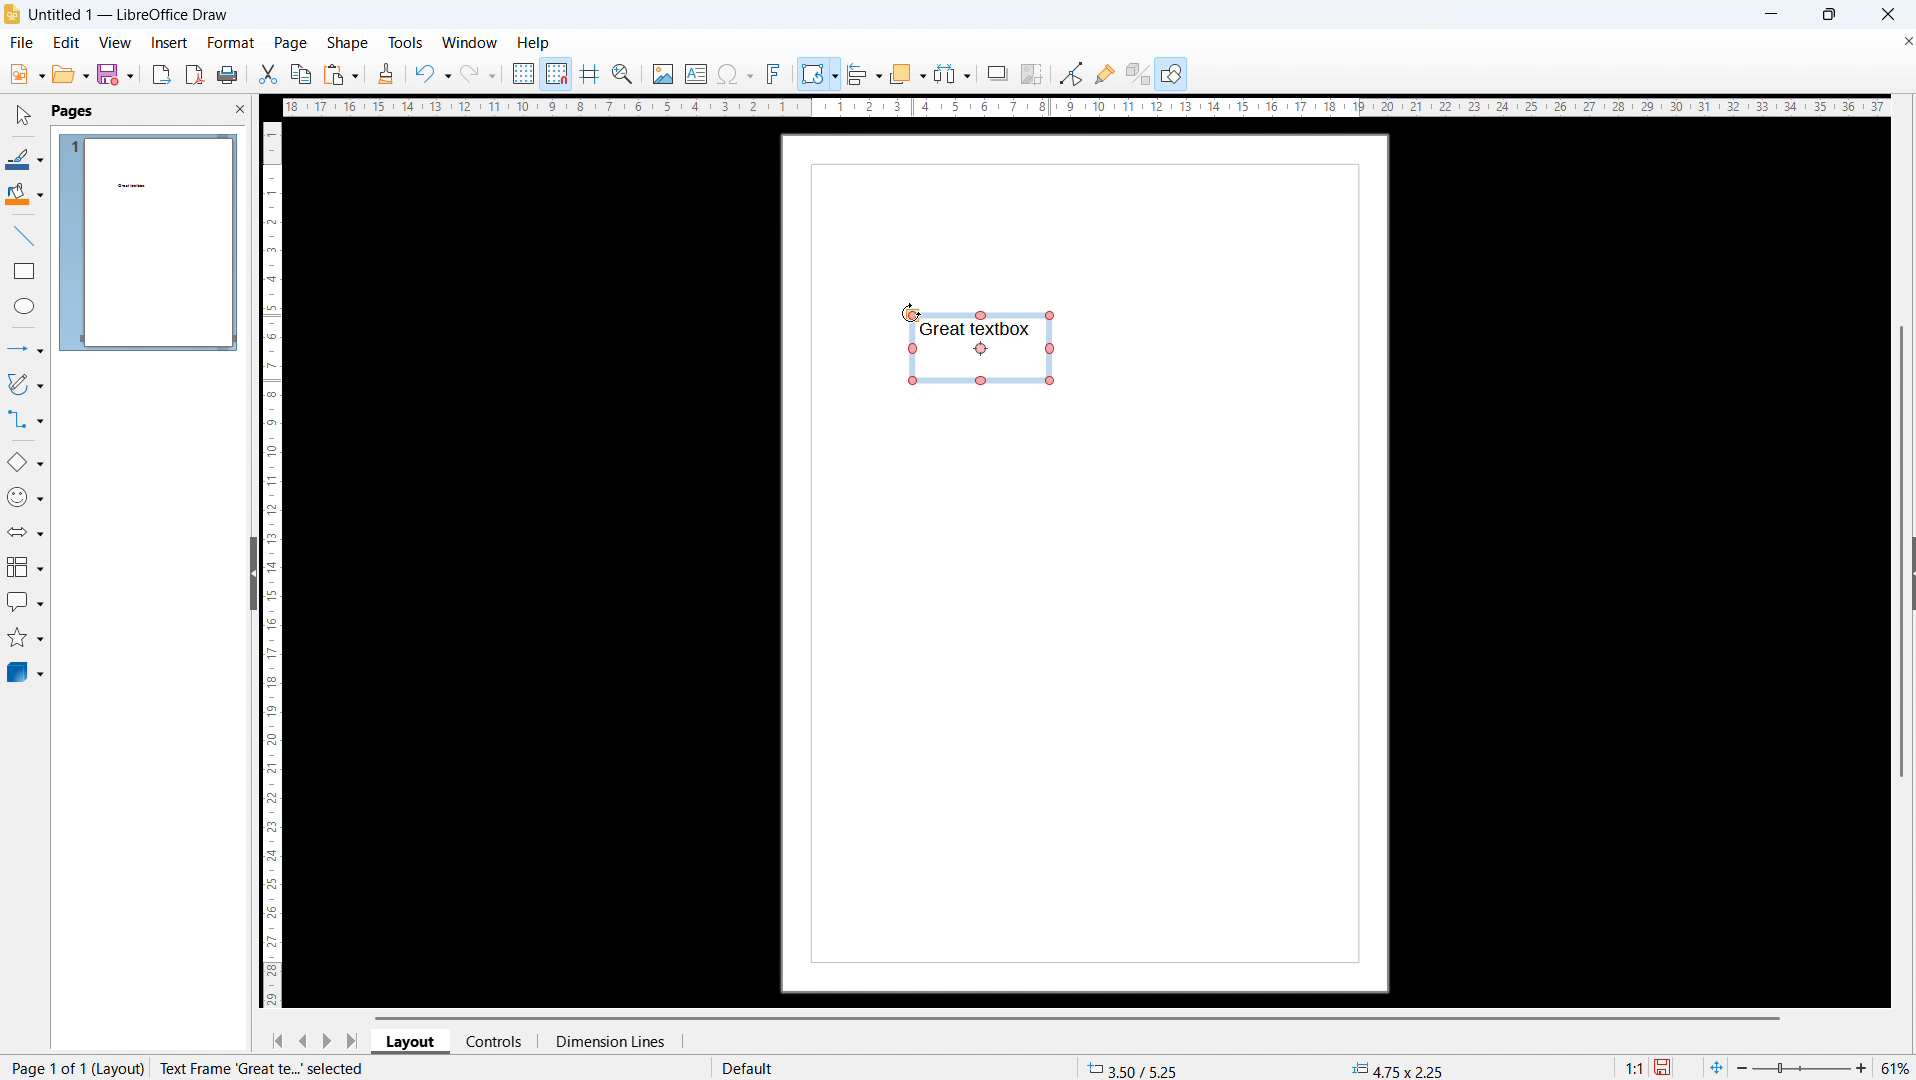  Describe the element at coordinates (663, 72) in the screenshot. I see `insert image` at that location.